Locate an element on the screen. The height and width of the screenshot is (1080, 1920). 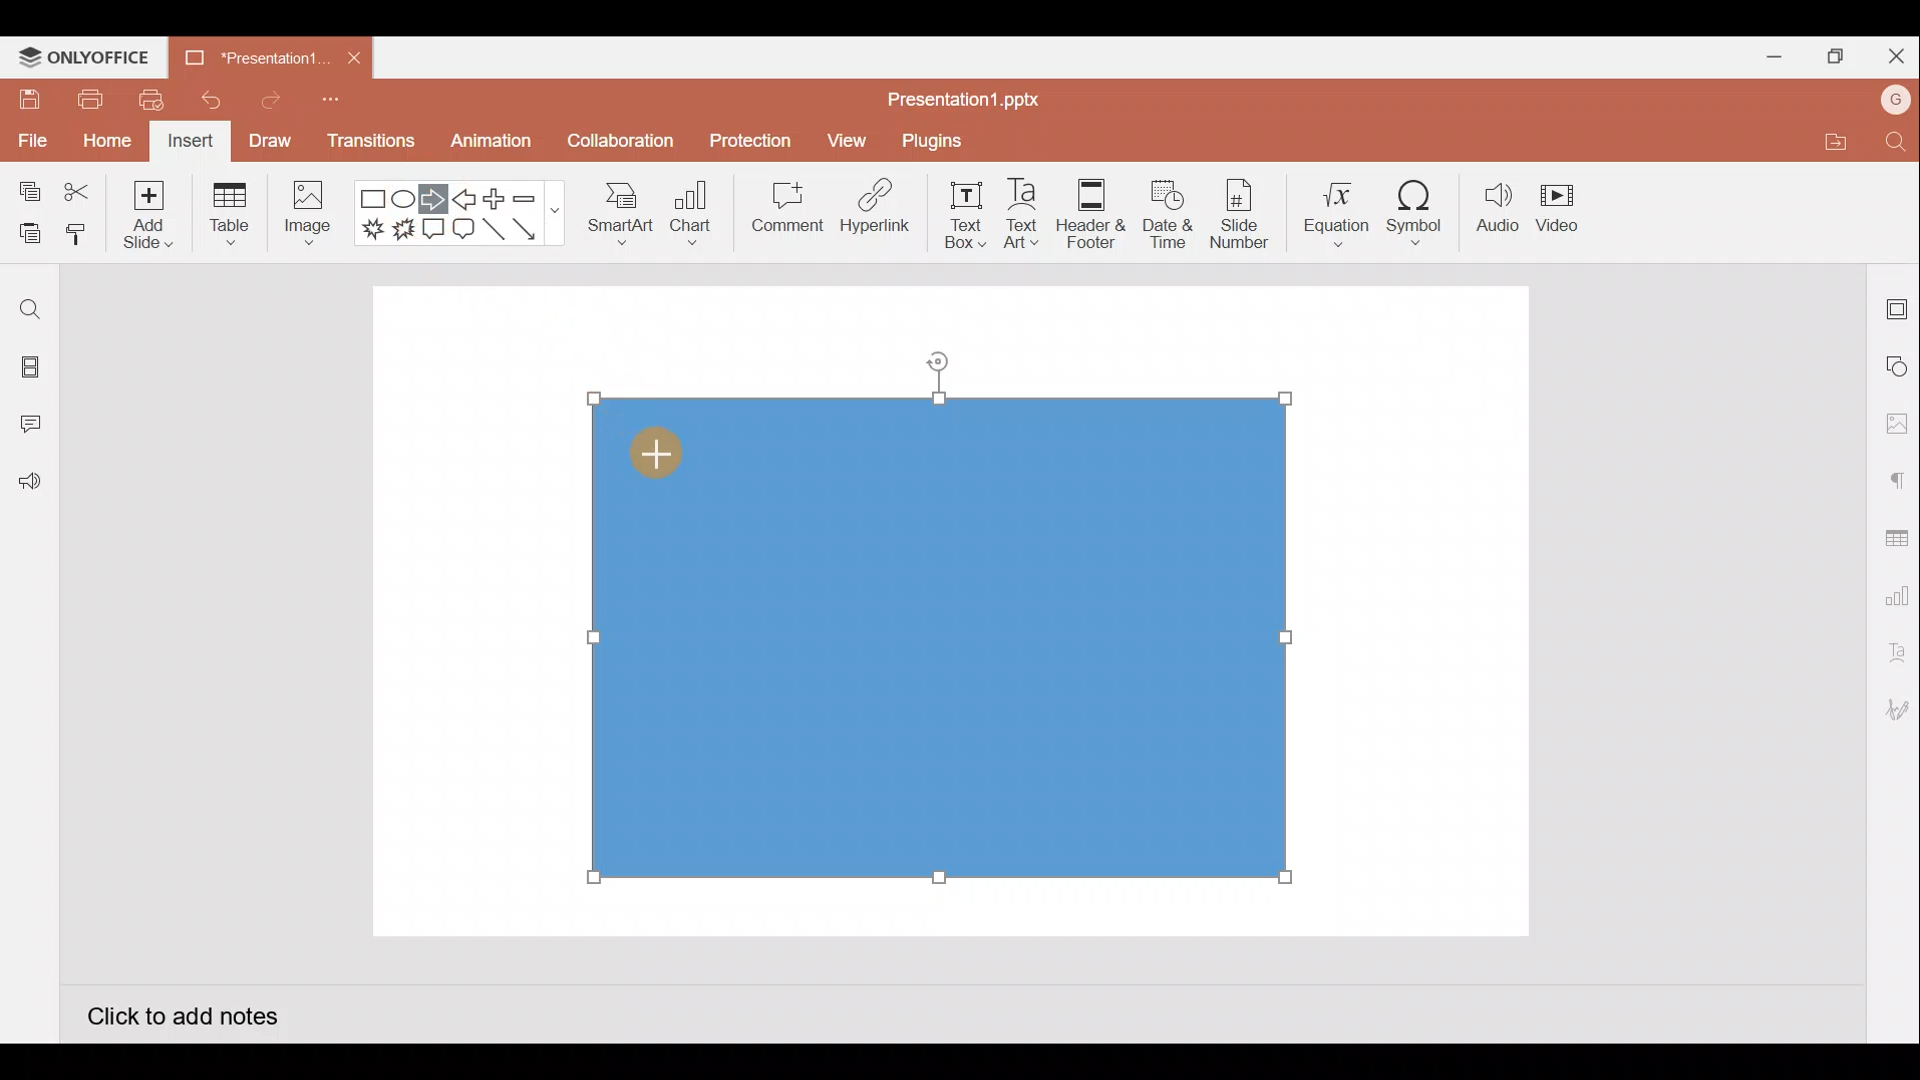
View is located at coordinates (850, 136).